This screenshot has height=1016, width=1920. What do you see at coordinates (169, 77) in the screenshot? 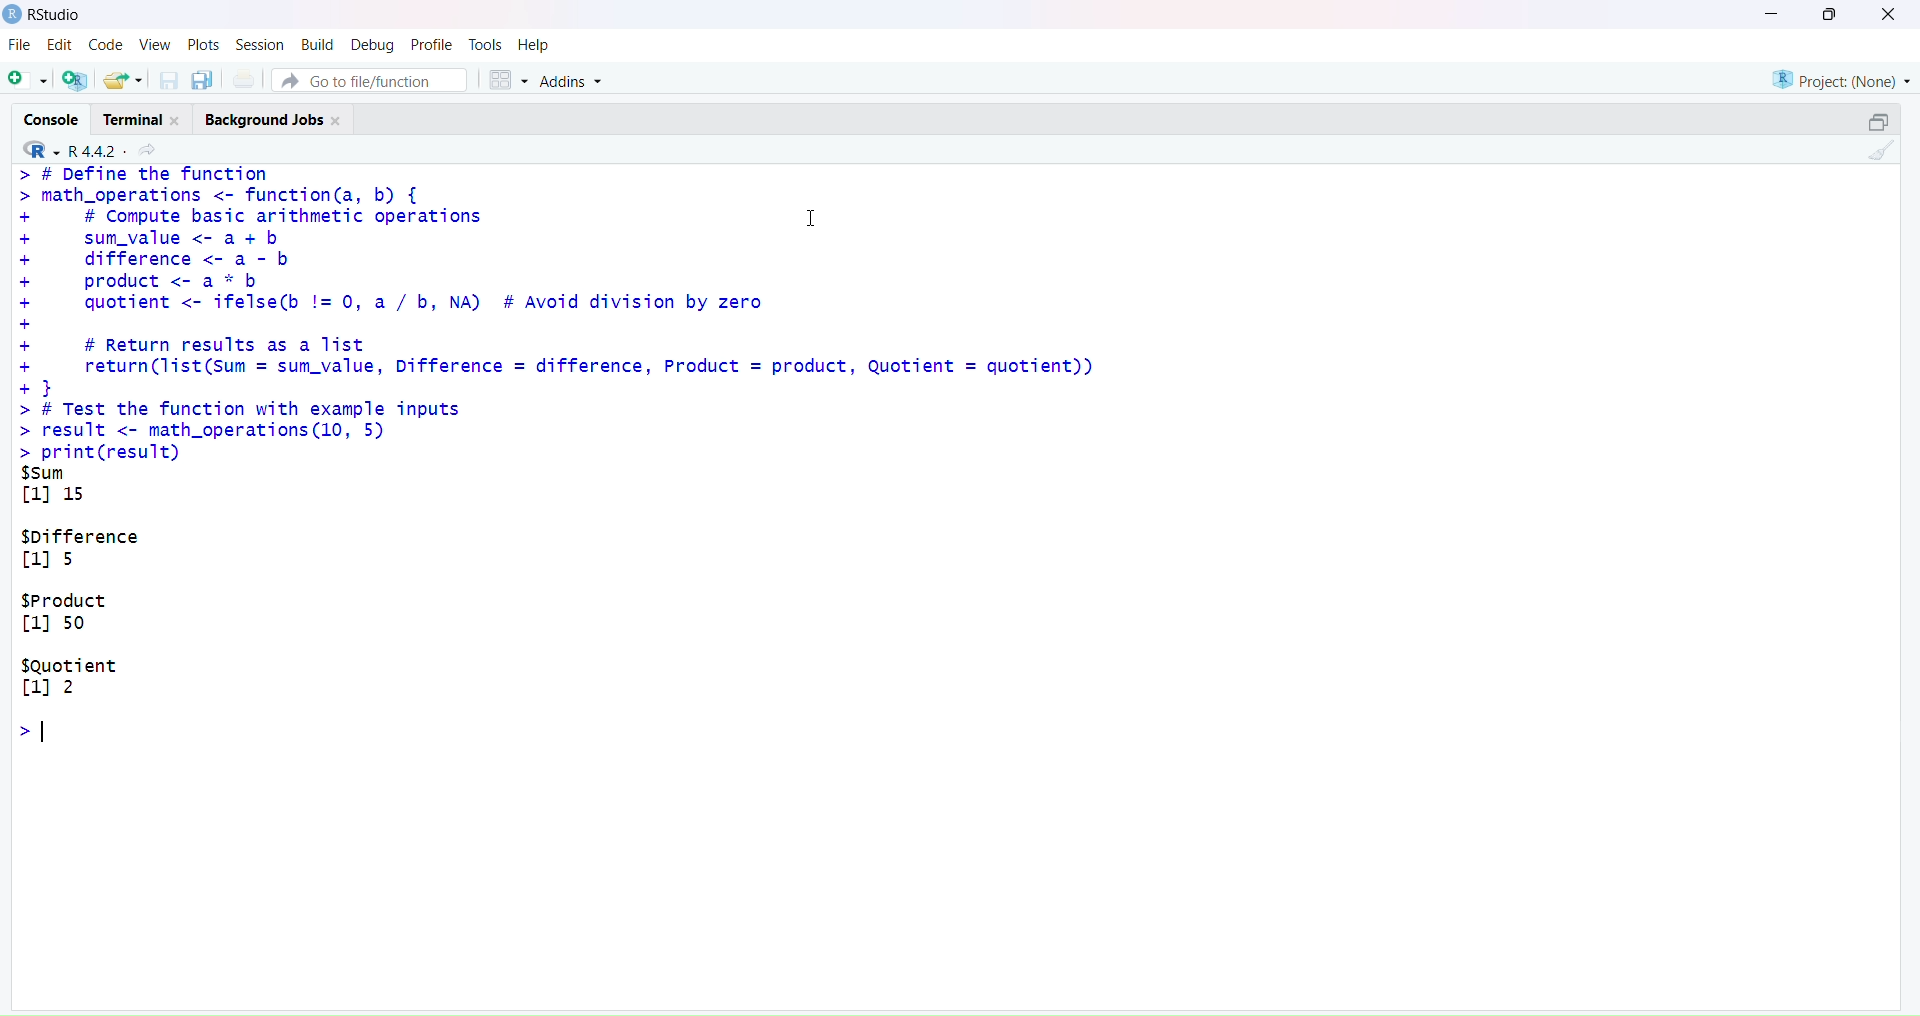
I see `Save current document (Ctrl + S)` at bounding box center [169, 77].